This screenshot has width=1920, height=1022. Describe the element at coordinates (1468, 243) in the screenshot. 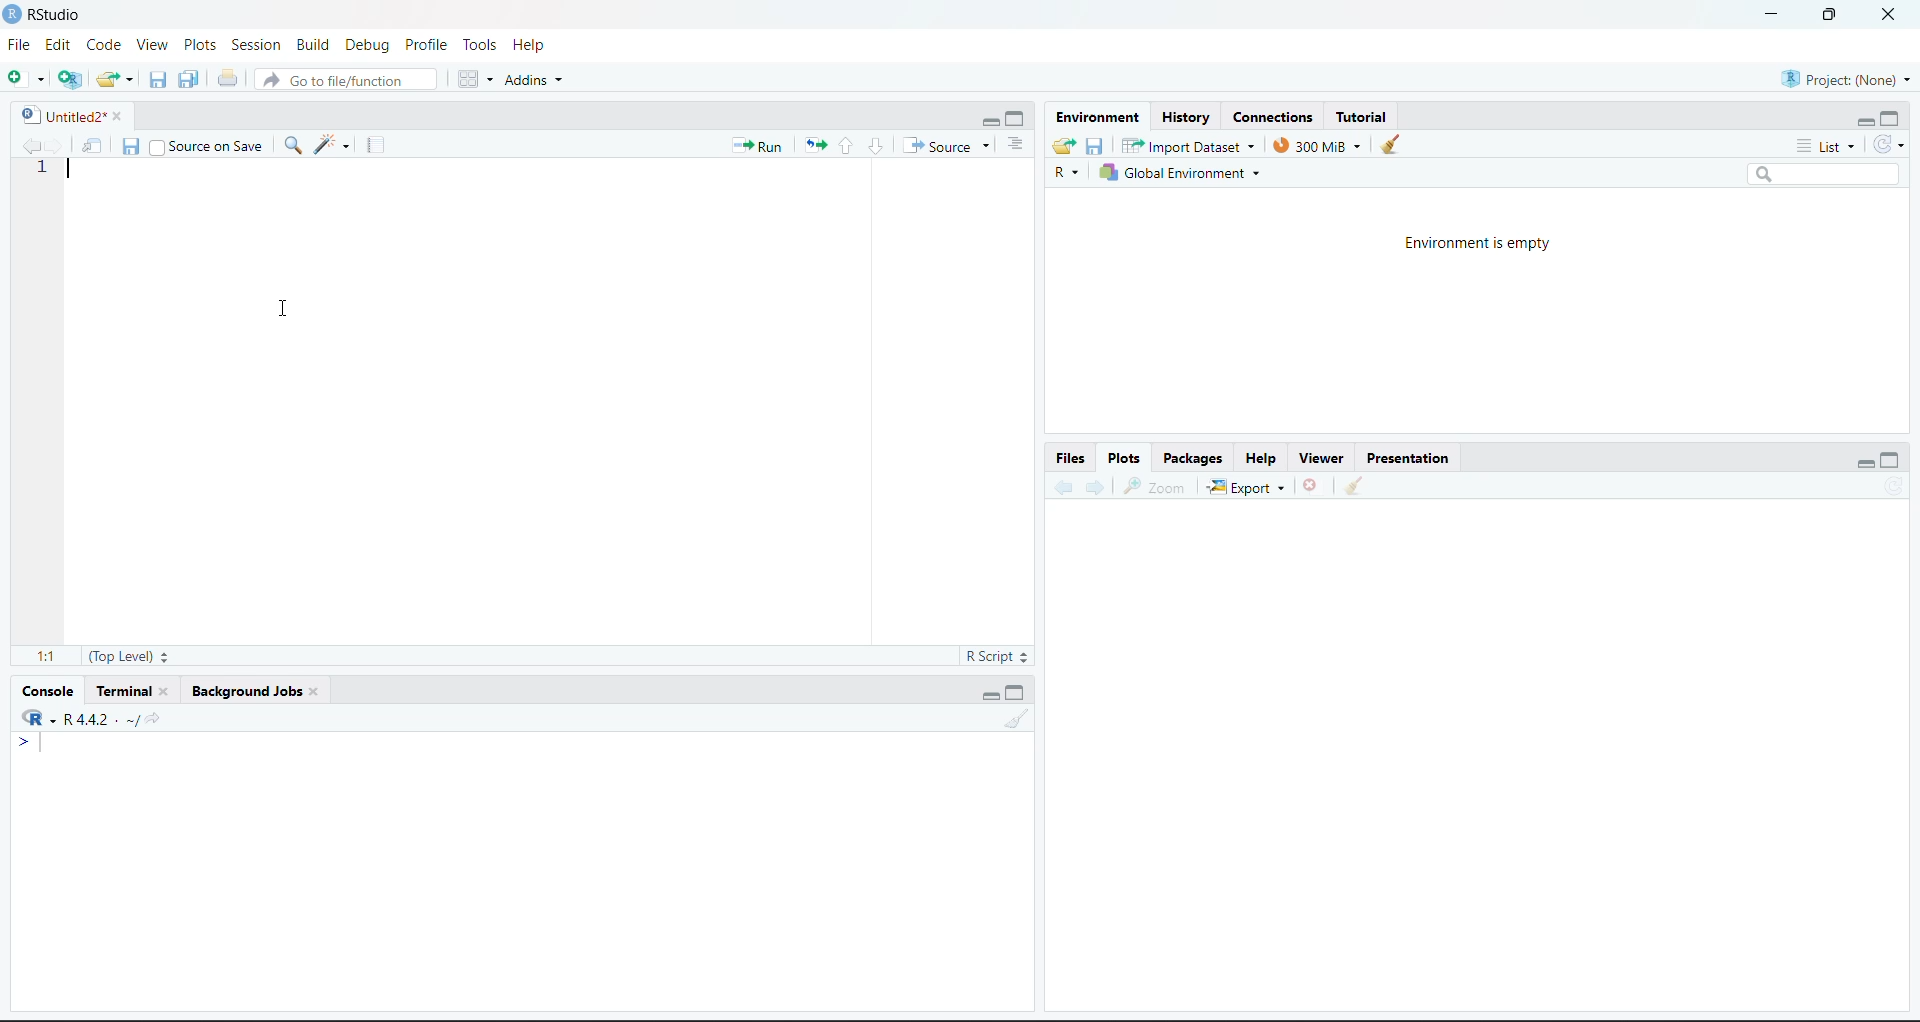

I see `Environment is empty` at that location.